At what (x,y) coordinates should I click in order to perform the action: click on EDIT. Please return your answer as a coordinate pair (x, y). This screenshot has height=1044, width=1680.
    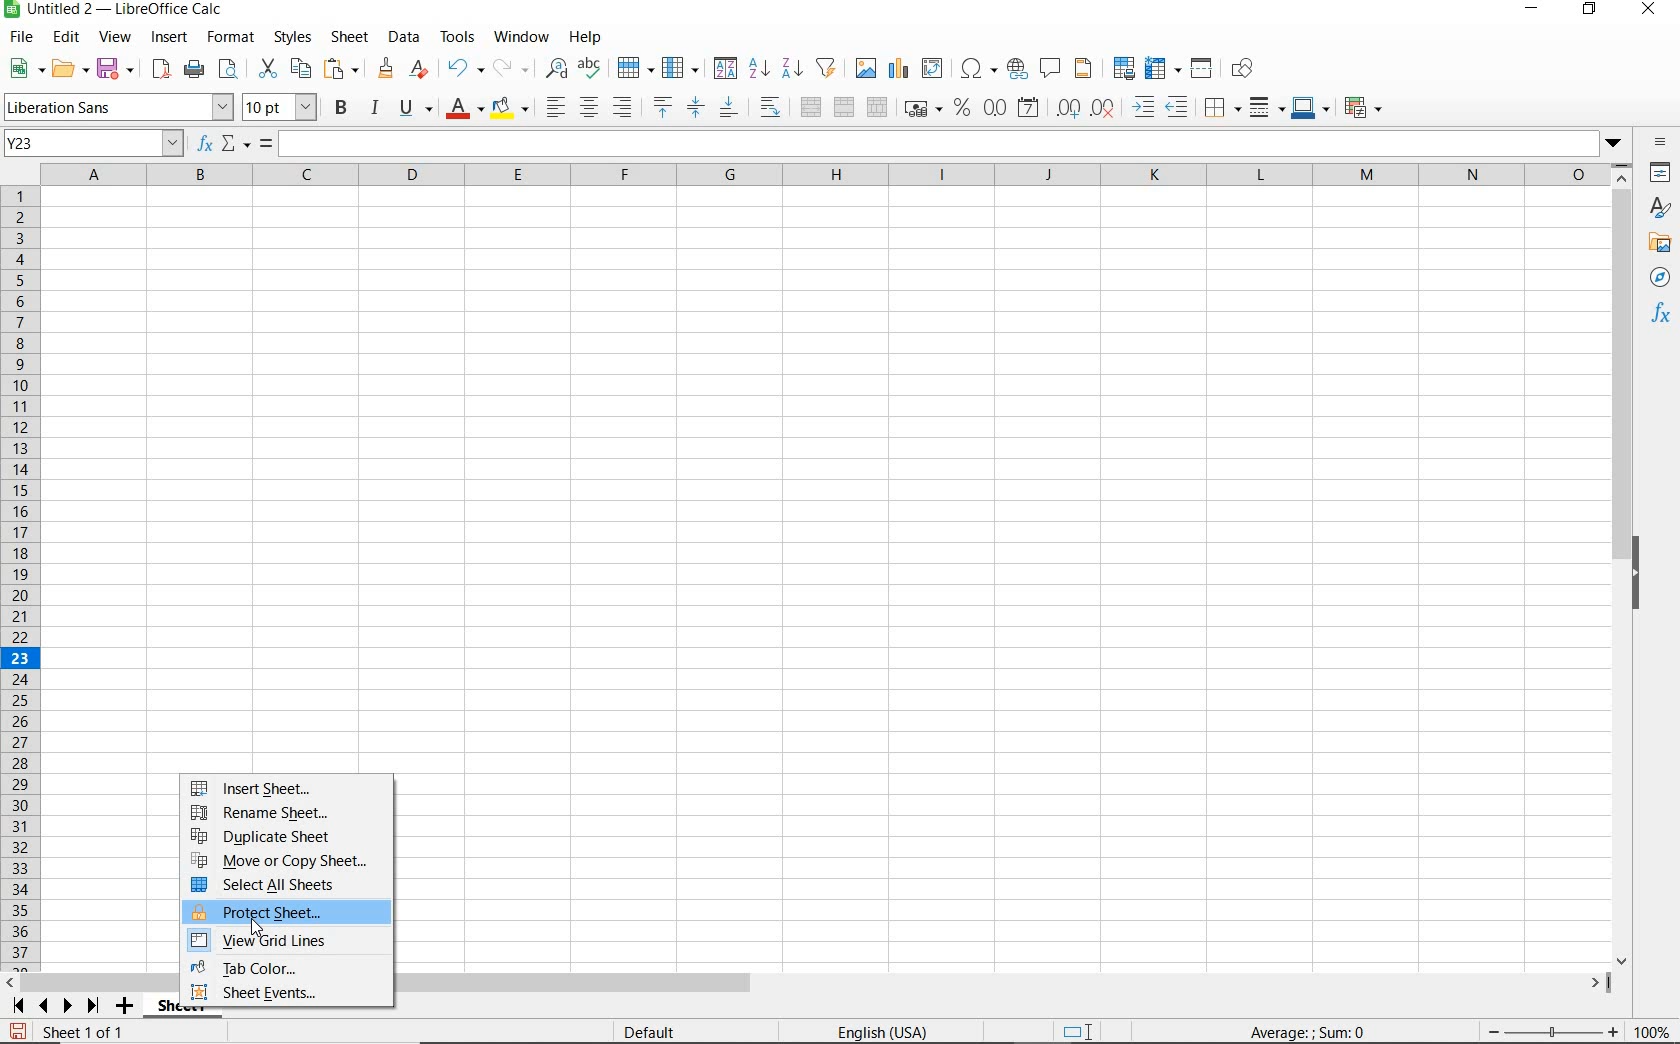
    Looking at the image, I should click on (66, 37).